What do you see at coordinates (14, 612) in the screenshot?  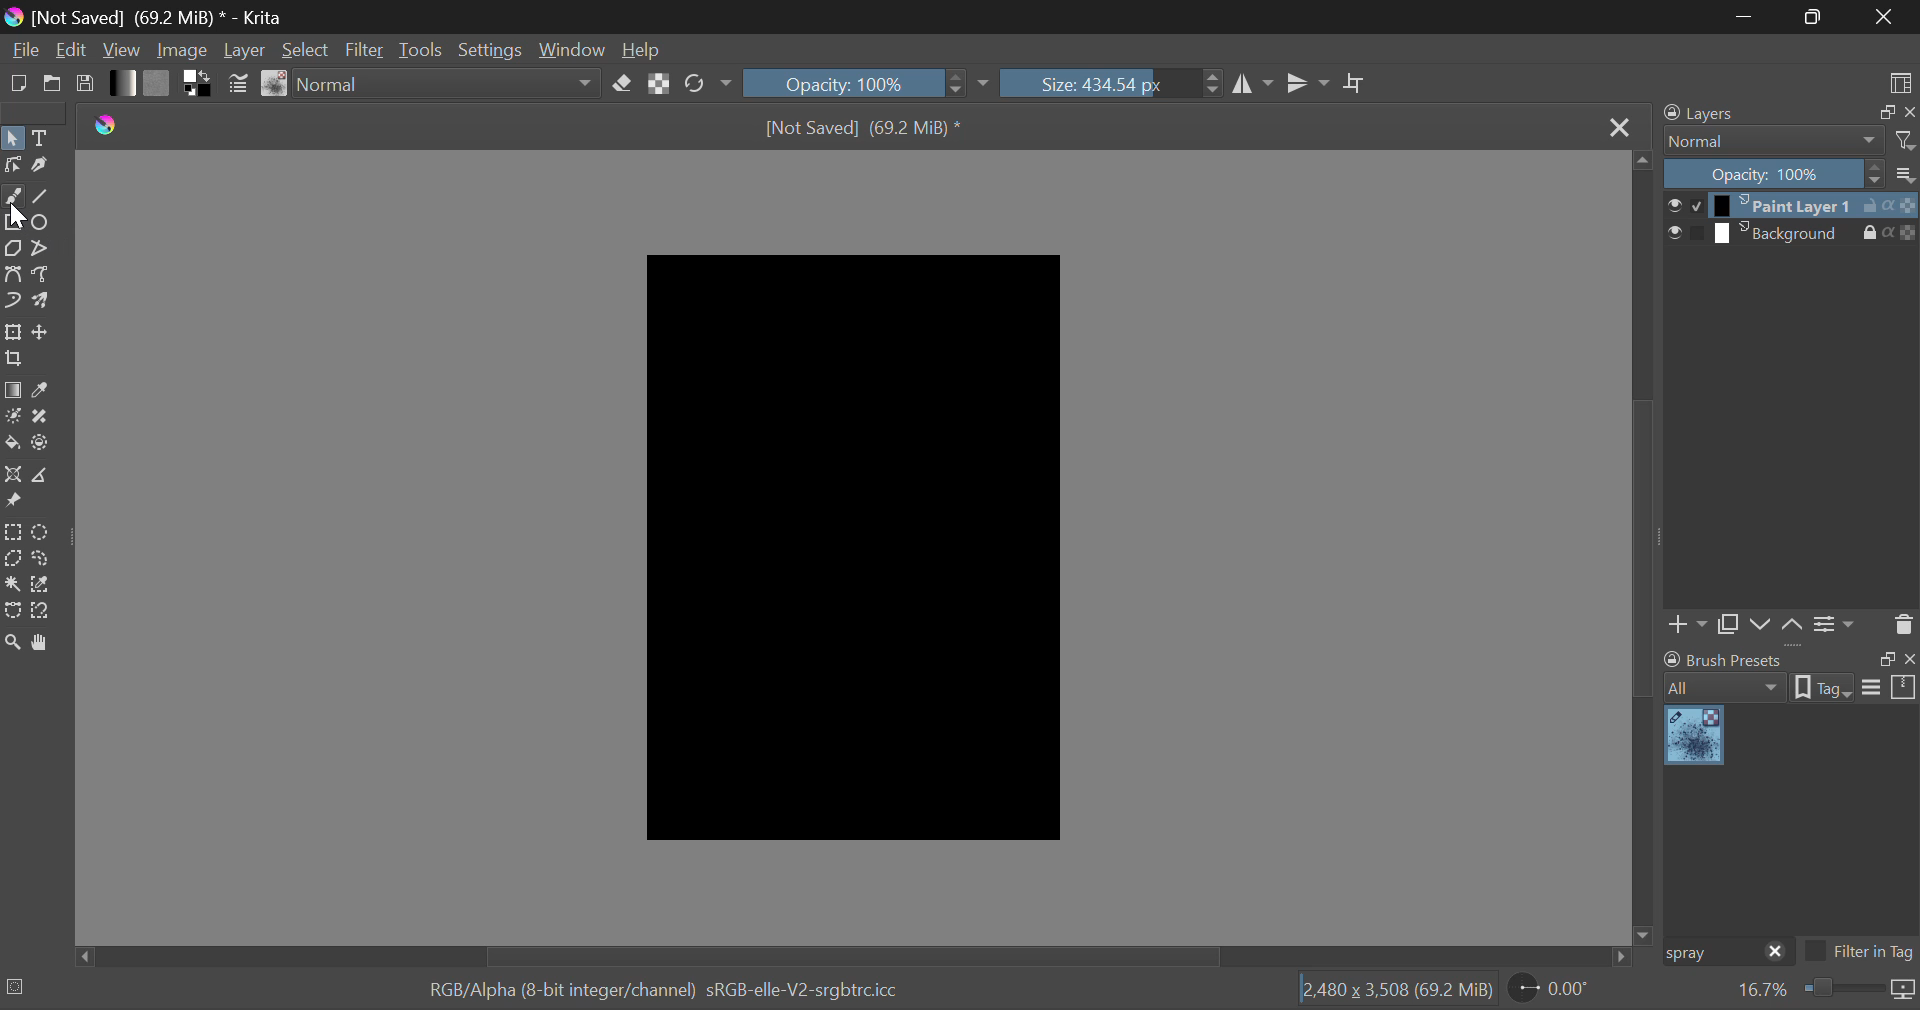 I see `Bezier Curve Selection` at bounding box center [14, 612].